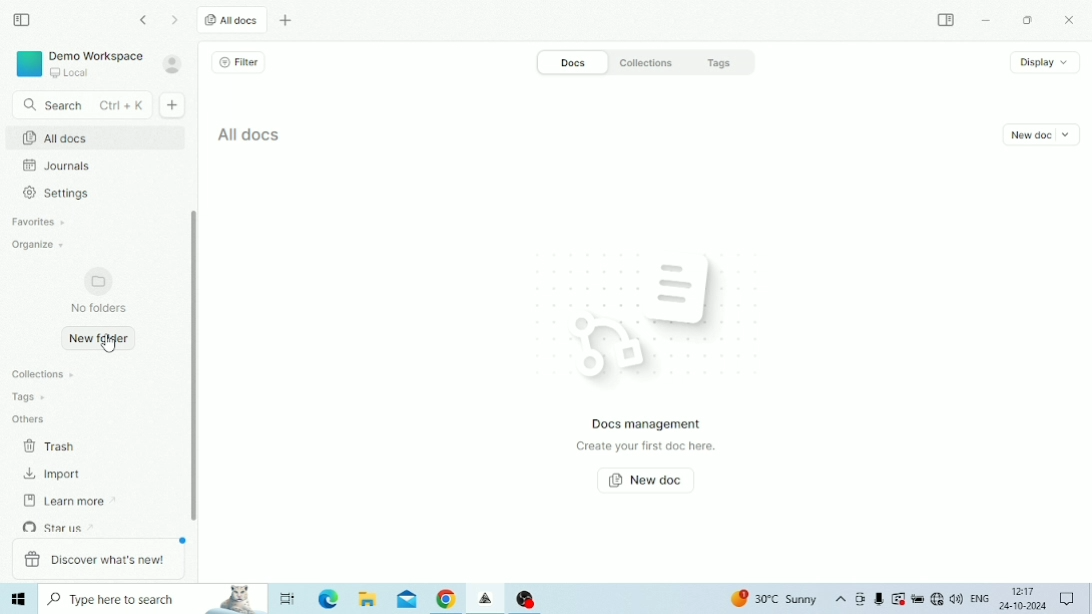 The height and width of the screenshot is (614, 1092). Describe the element at coordinates (841, 600) in the screenshot. I see `Show hidden icons` at that location.